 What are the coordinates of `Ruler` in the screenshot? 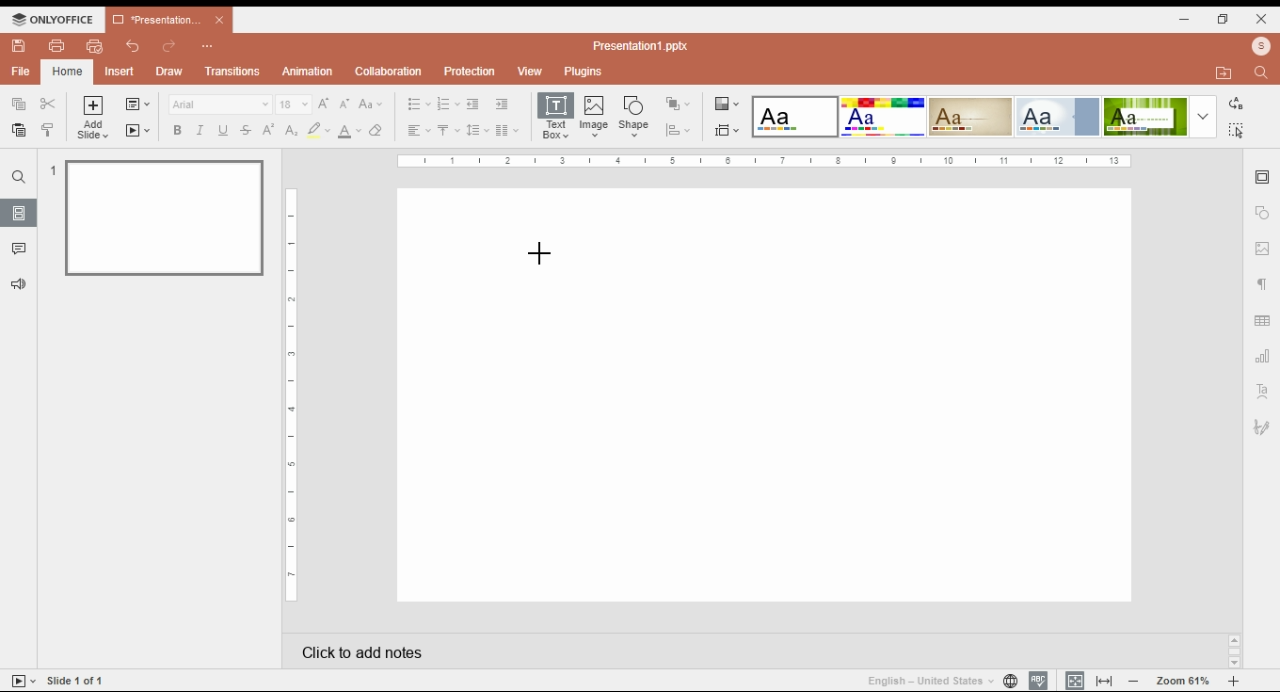 It's located at (291, 394).